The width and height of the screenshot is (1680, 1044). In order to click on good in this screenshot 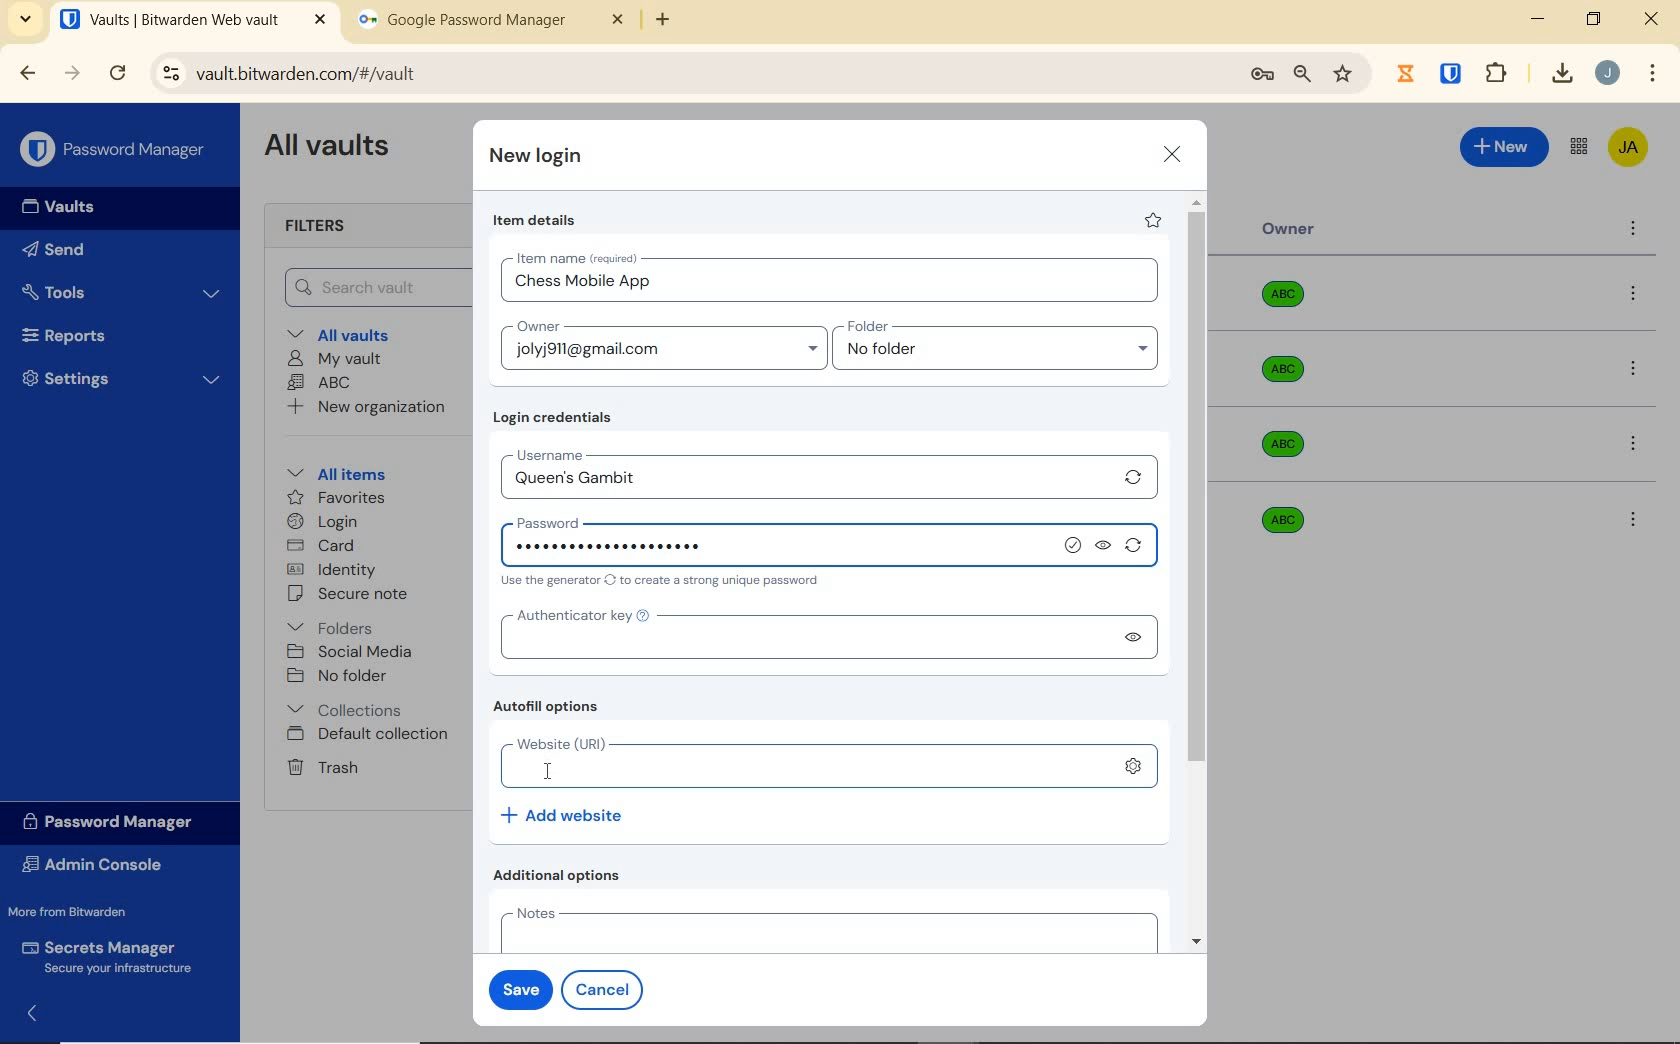, I will do `click(1075, 546)`.